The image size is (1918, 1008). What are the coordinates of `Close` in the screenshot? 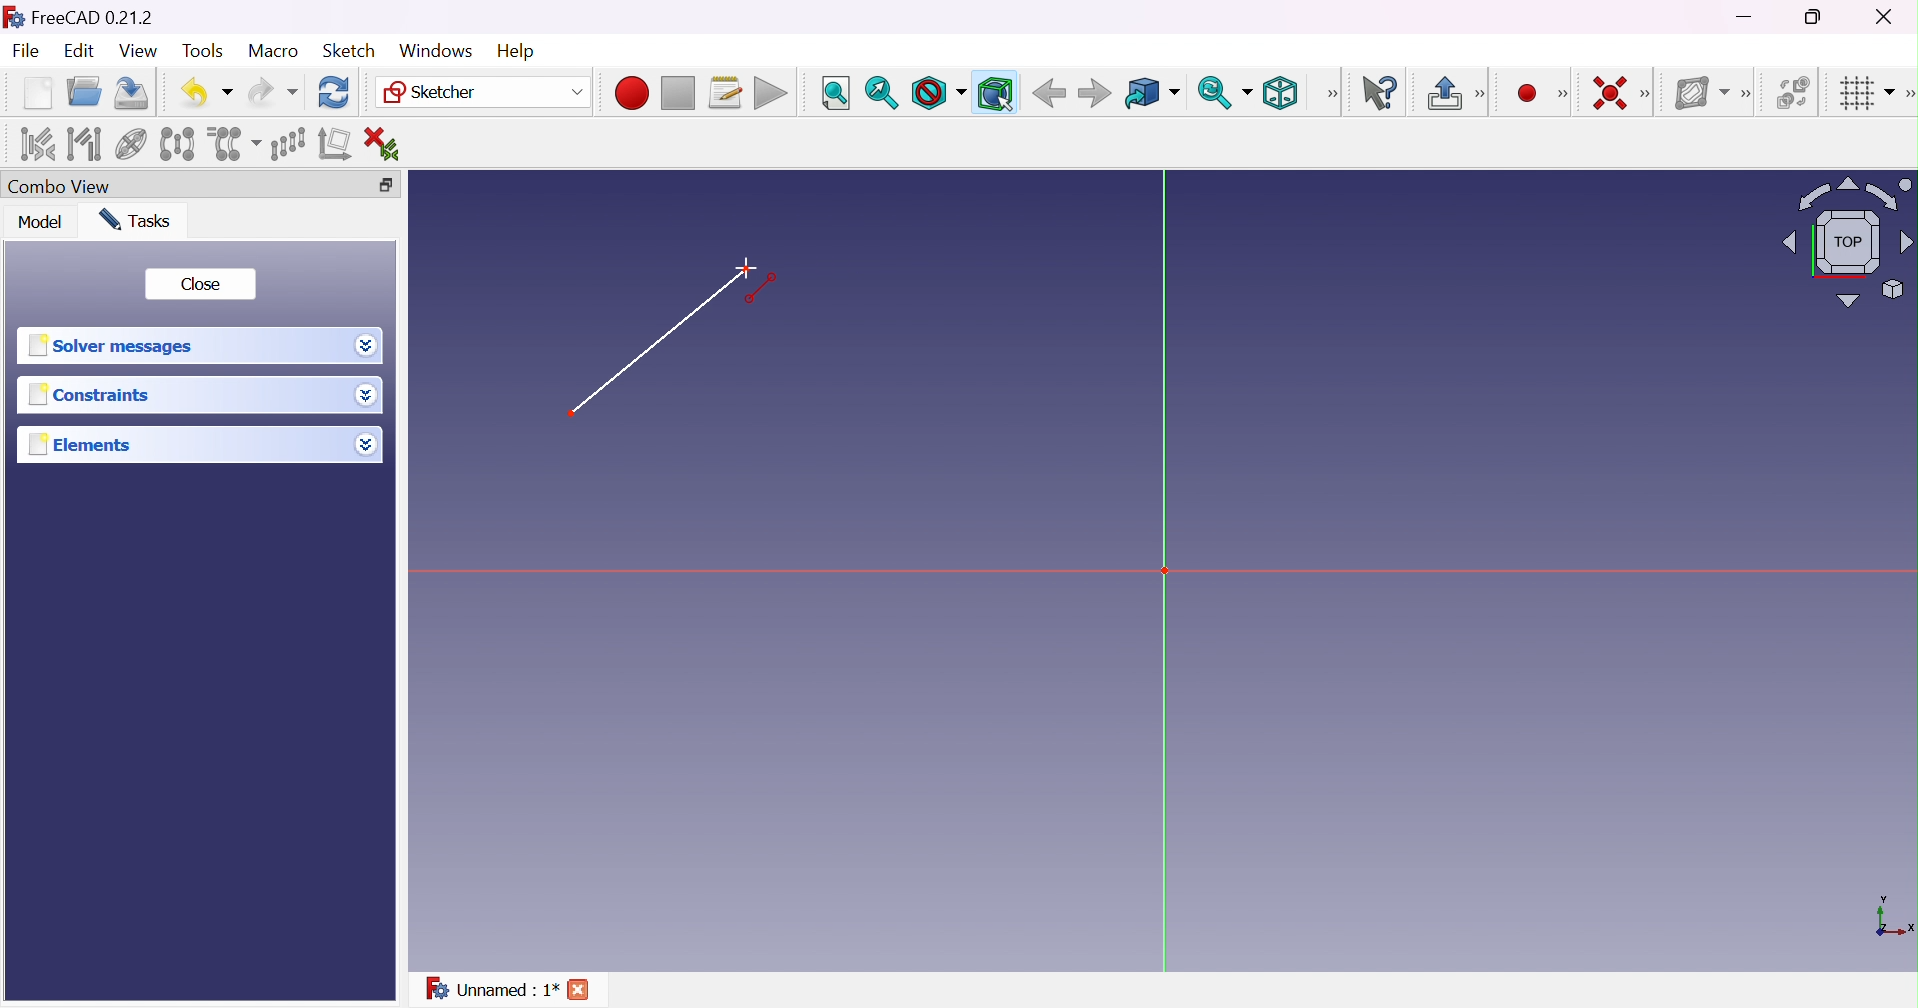 It's located at (203, 285).